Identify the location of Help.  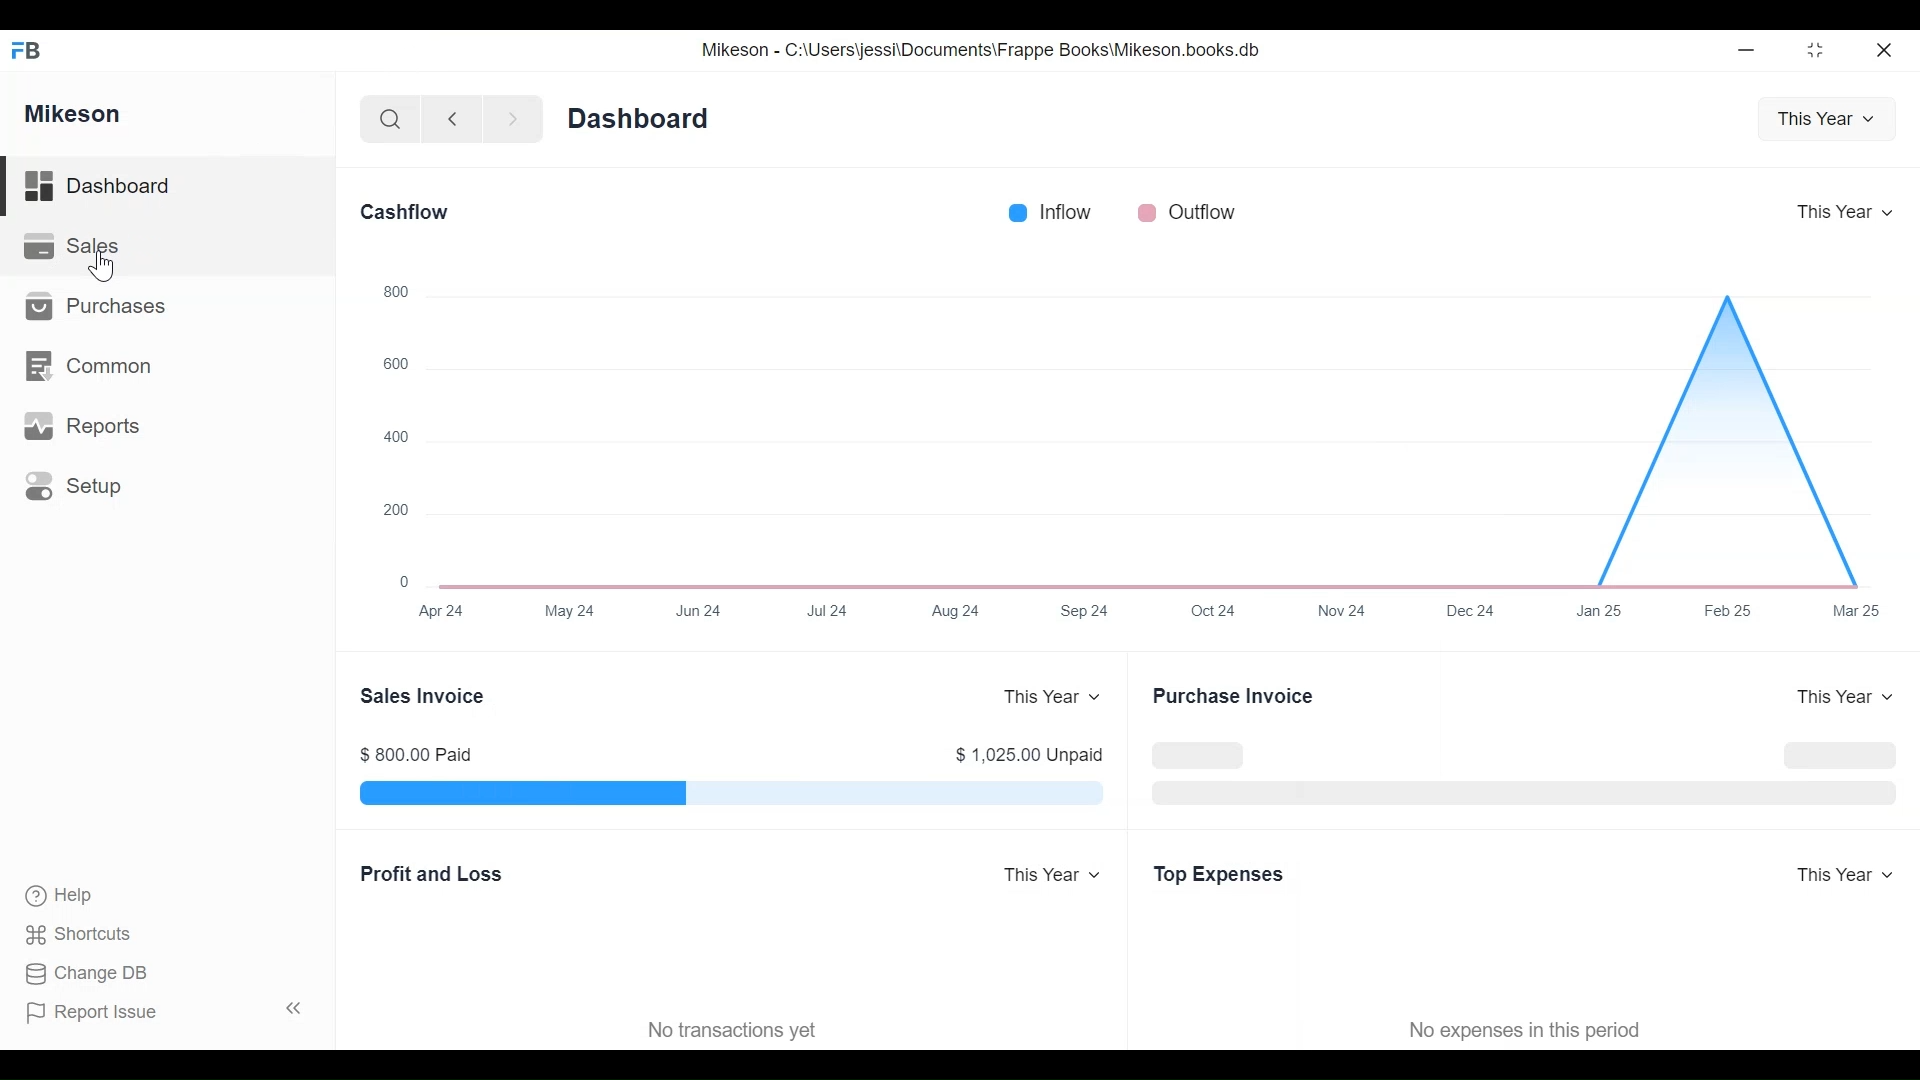
(74, 895).